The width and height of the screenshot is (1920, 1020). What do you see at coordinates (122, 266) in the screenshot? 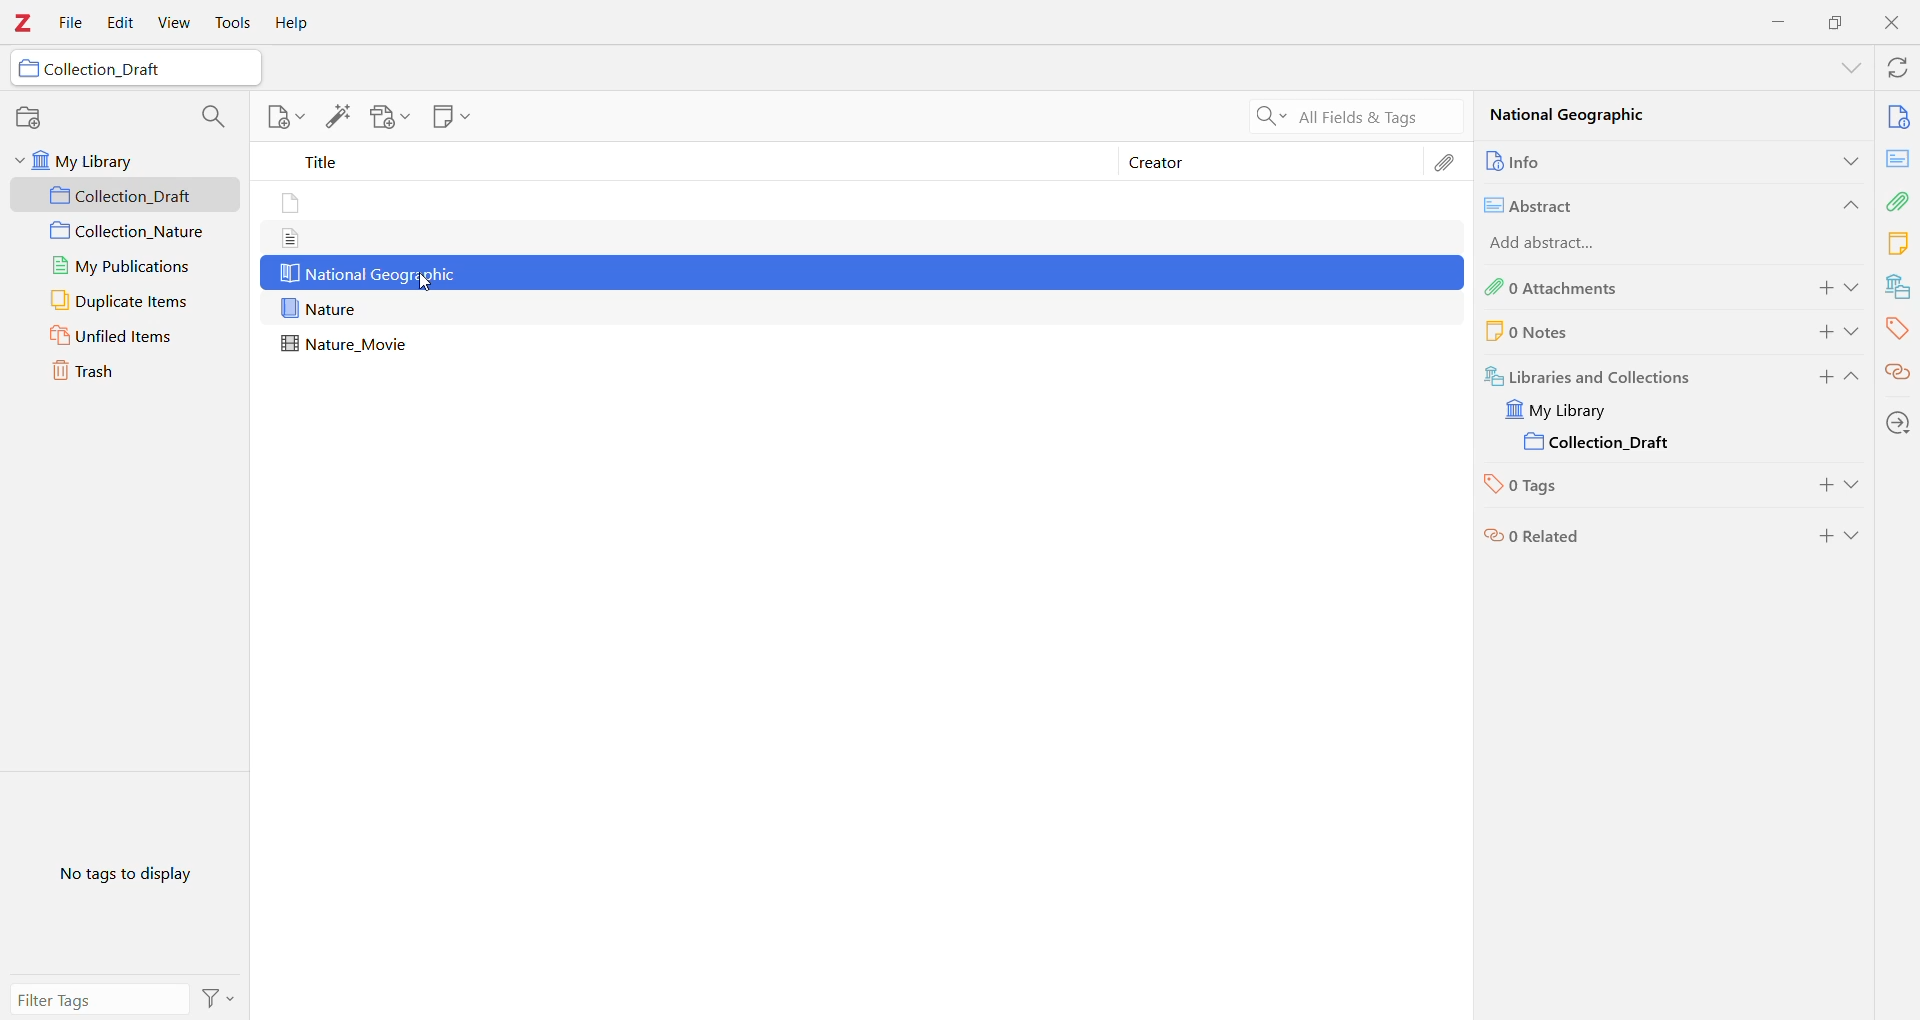
I see `My Publications` at bounding box center [122, 266].